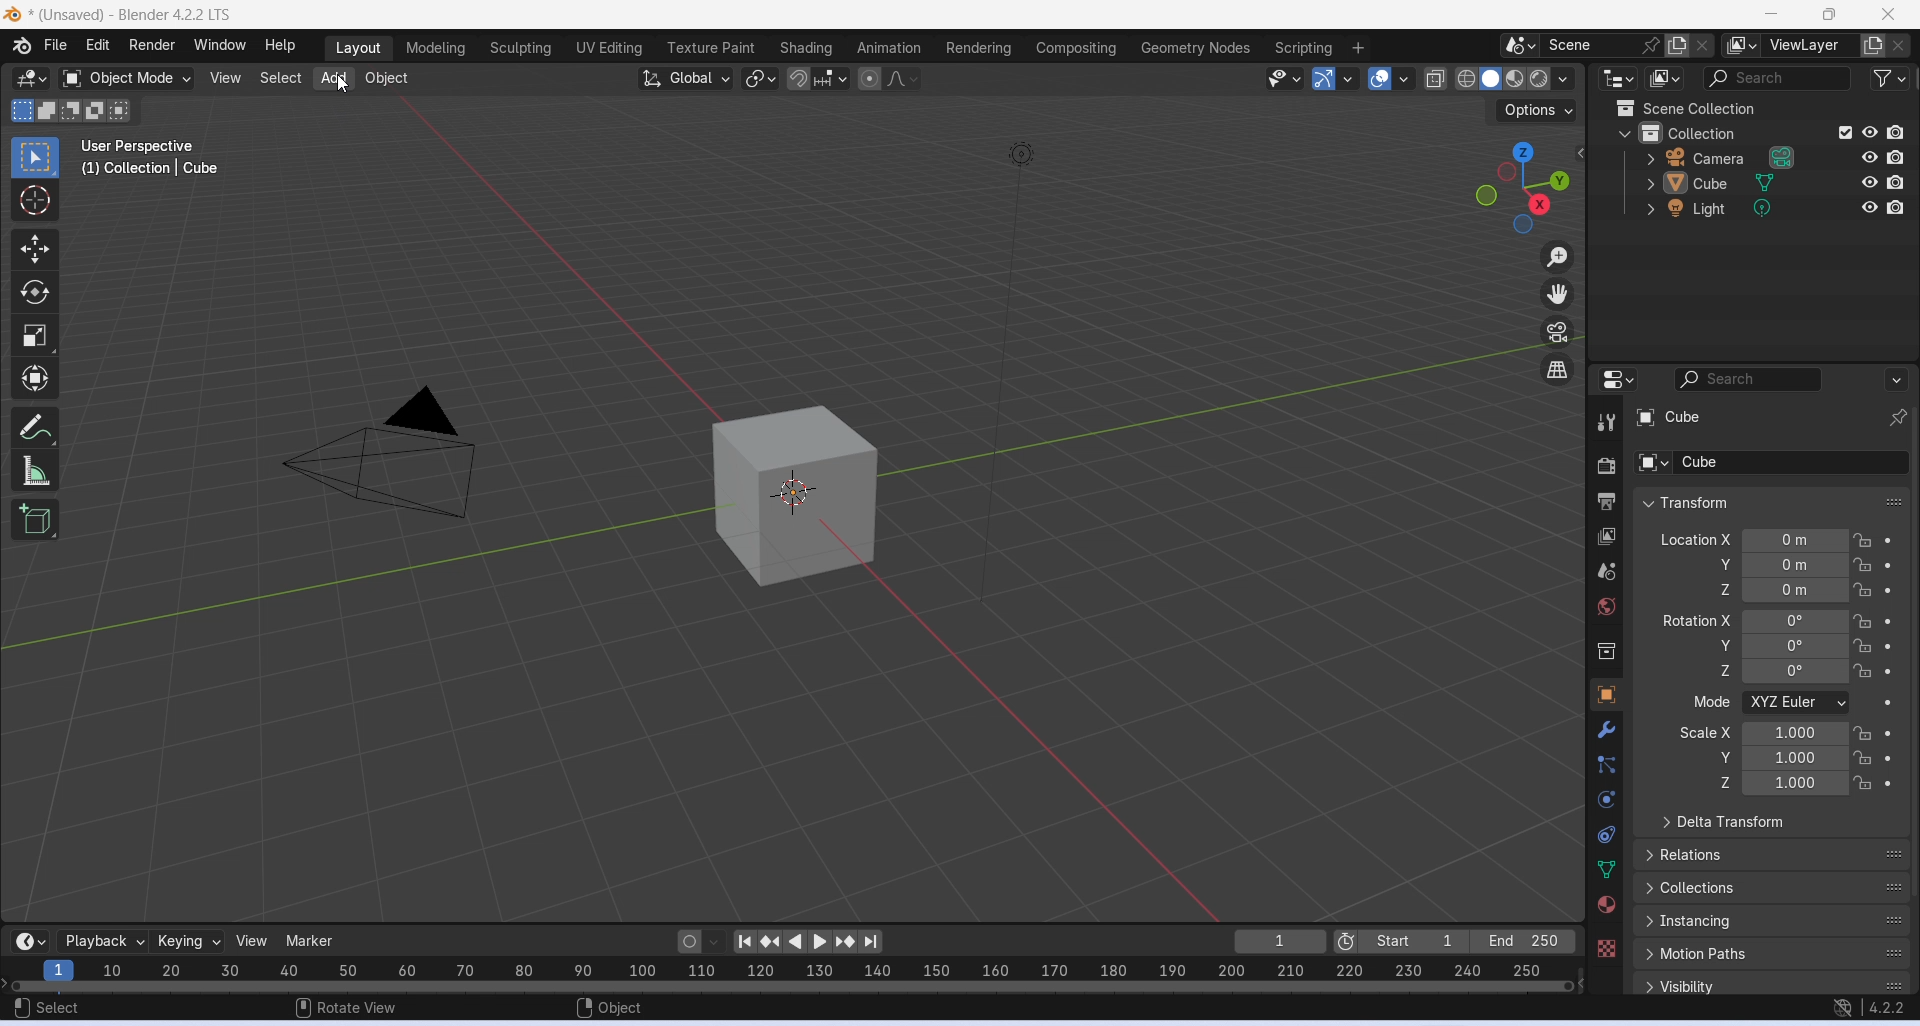 Image resolution: width=1920 pixels, height=1026 pixels. What do you see at coordinates (1864, 671) in the screenshot?
I see `lock location` at bounding box center [1864, 671].